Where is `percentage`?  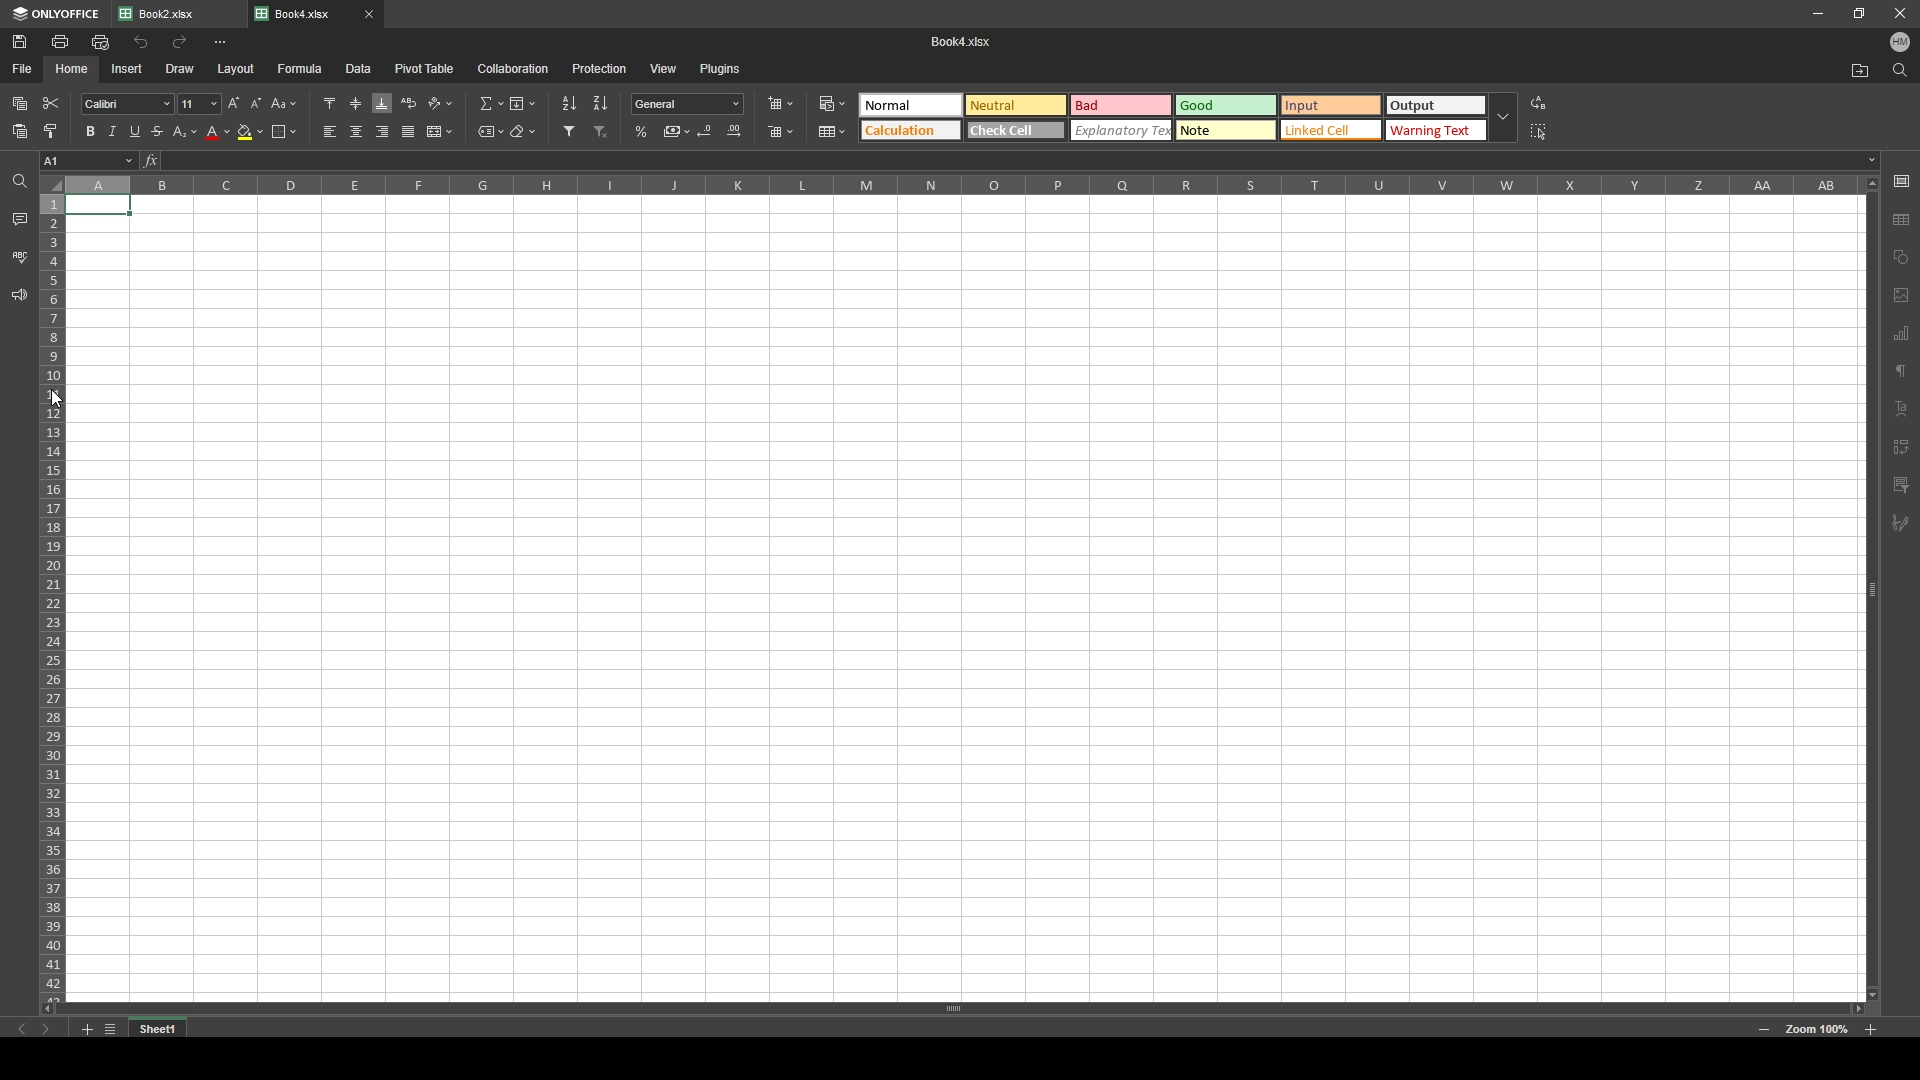
percentage is located at coordinates (642, 132).